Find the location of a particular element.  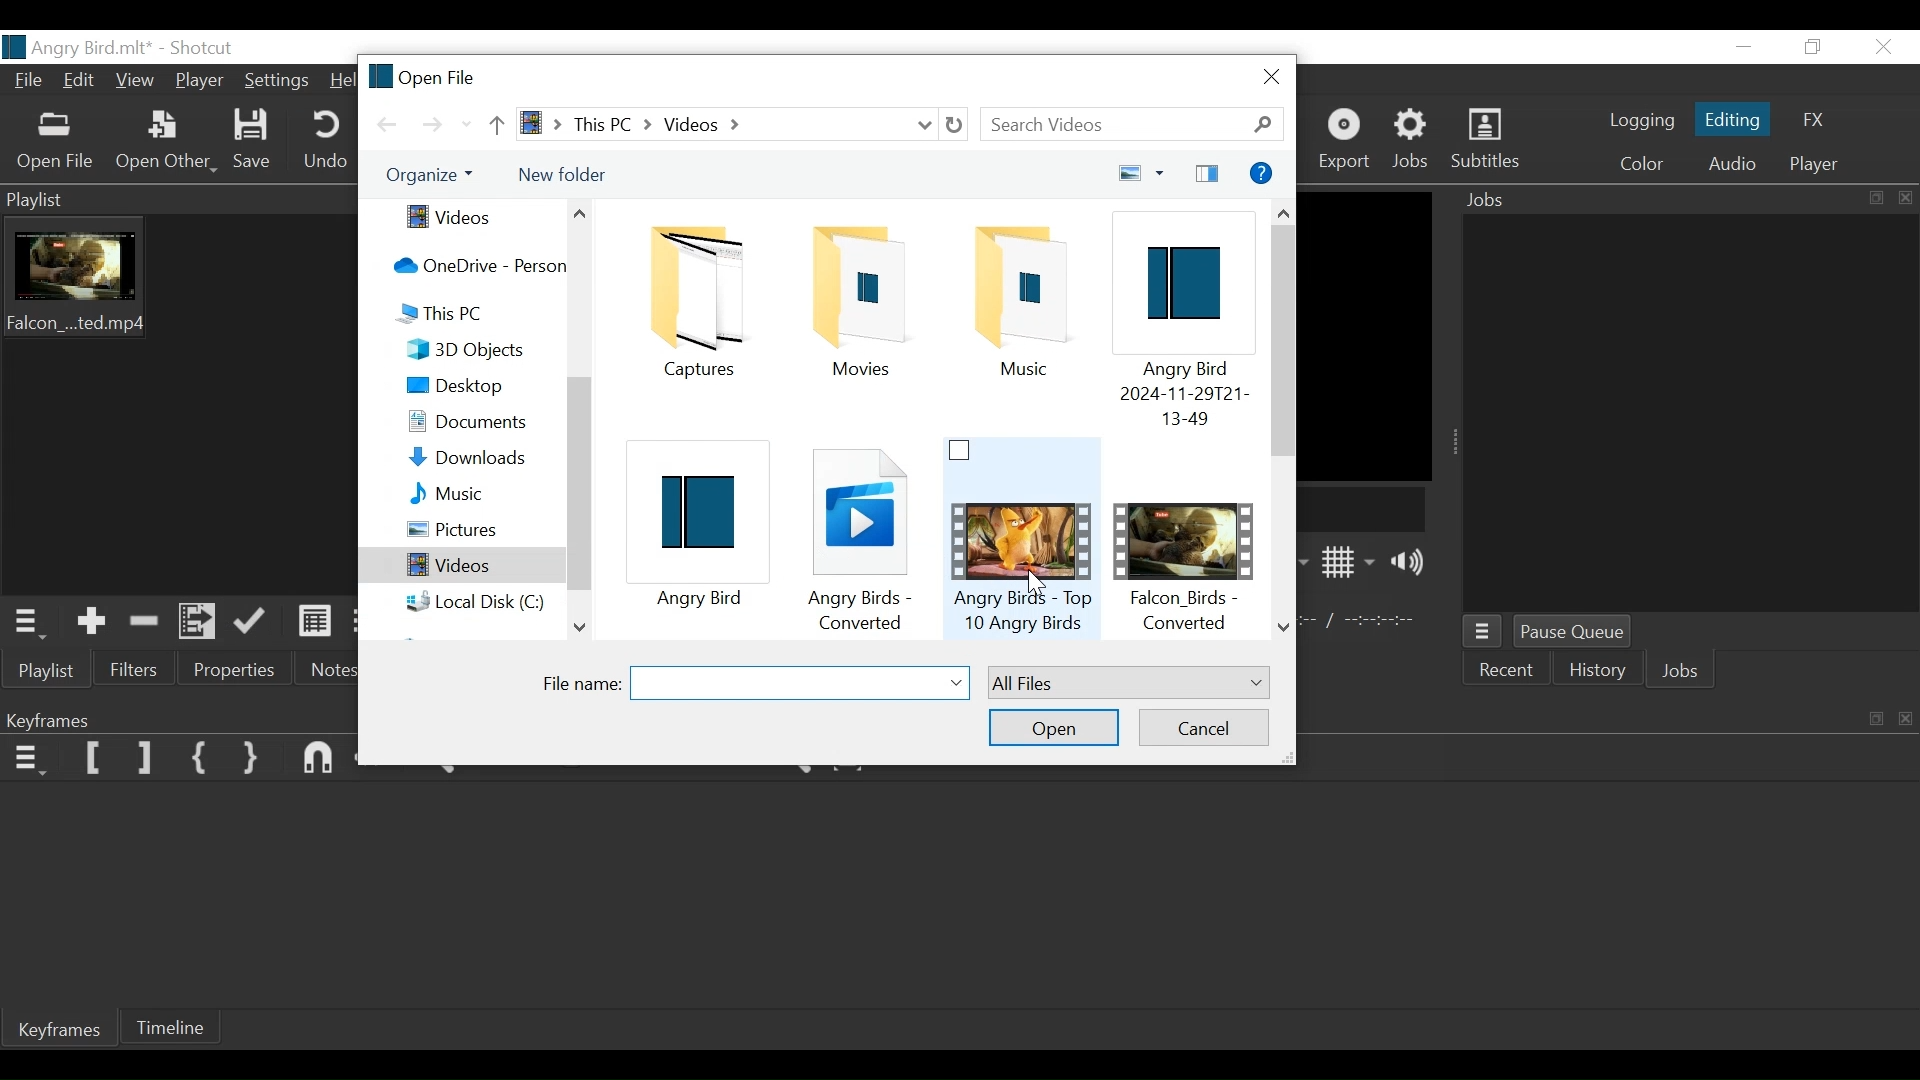

Videos is located at coordinates (472, 218).